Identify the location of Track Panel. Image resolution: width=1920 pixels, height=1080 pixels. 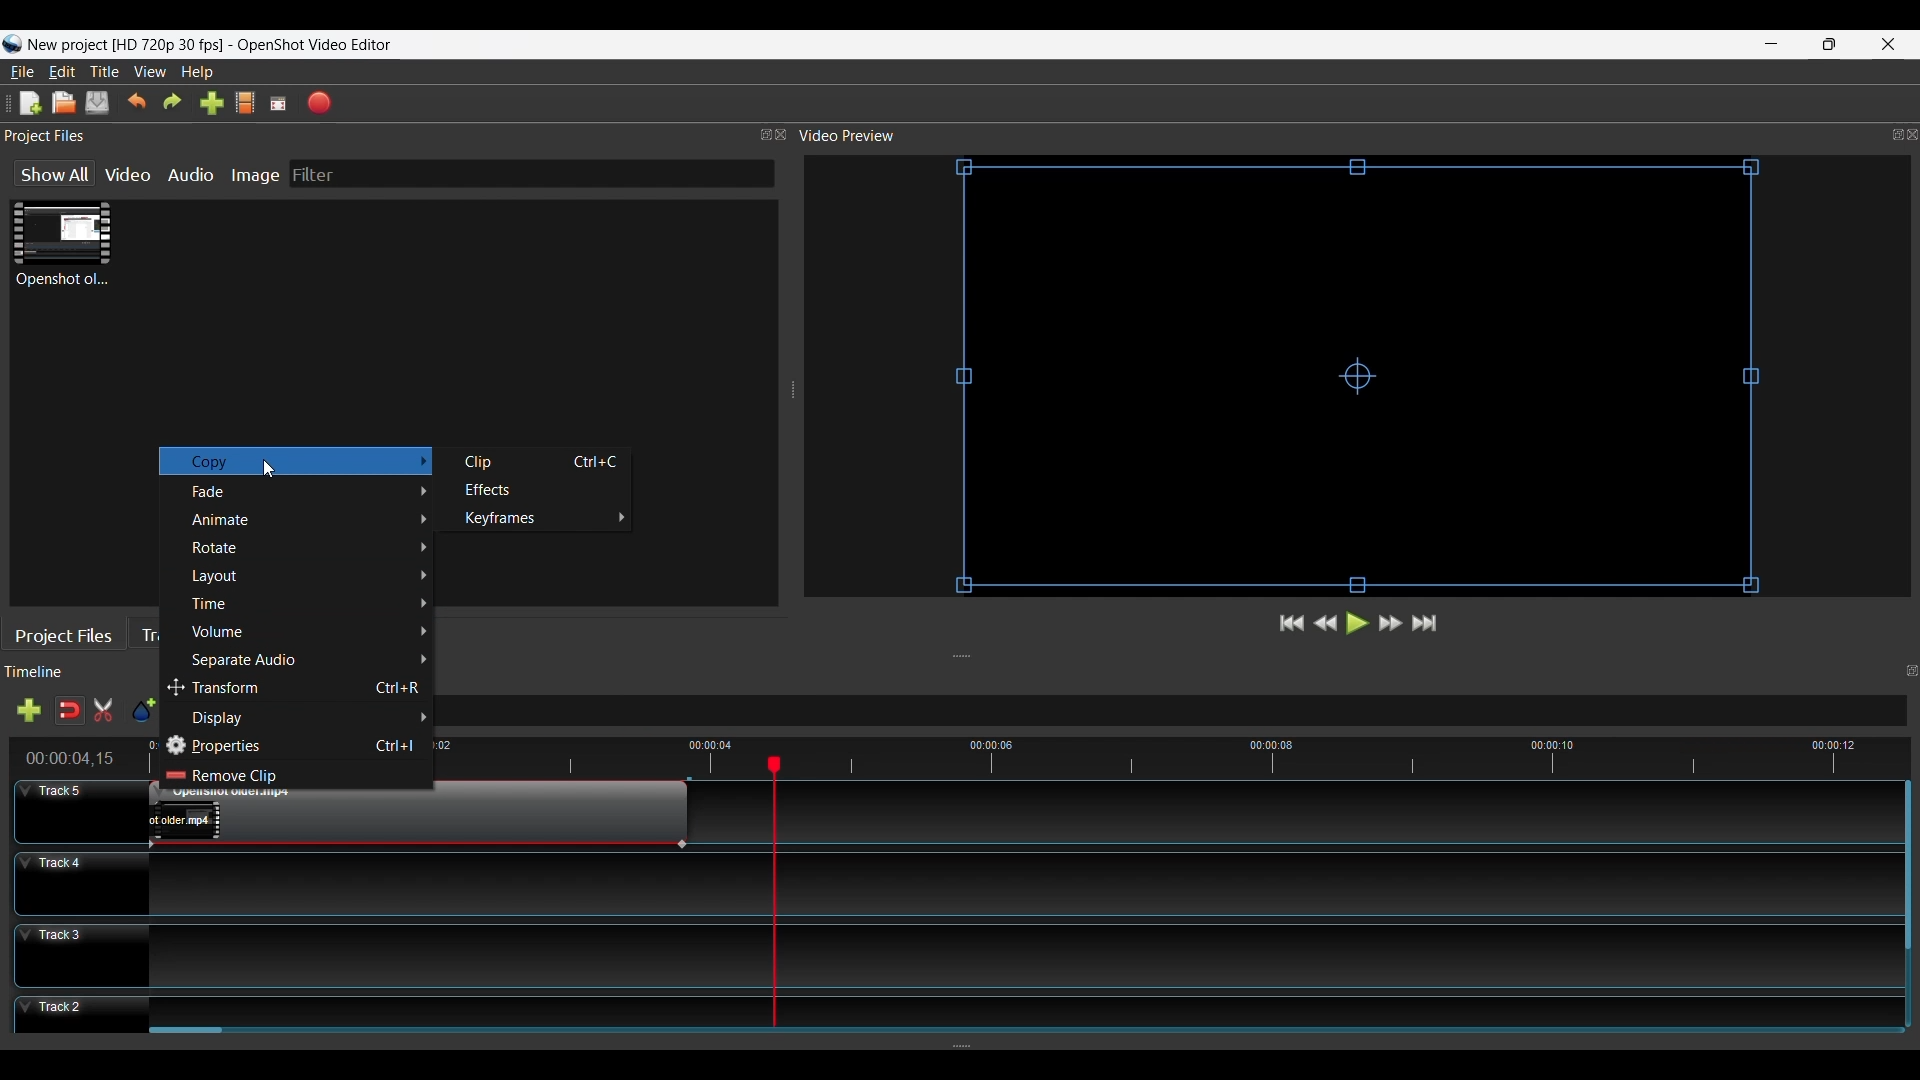
(1015, 882).